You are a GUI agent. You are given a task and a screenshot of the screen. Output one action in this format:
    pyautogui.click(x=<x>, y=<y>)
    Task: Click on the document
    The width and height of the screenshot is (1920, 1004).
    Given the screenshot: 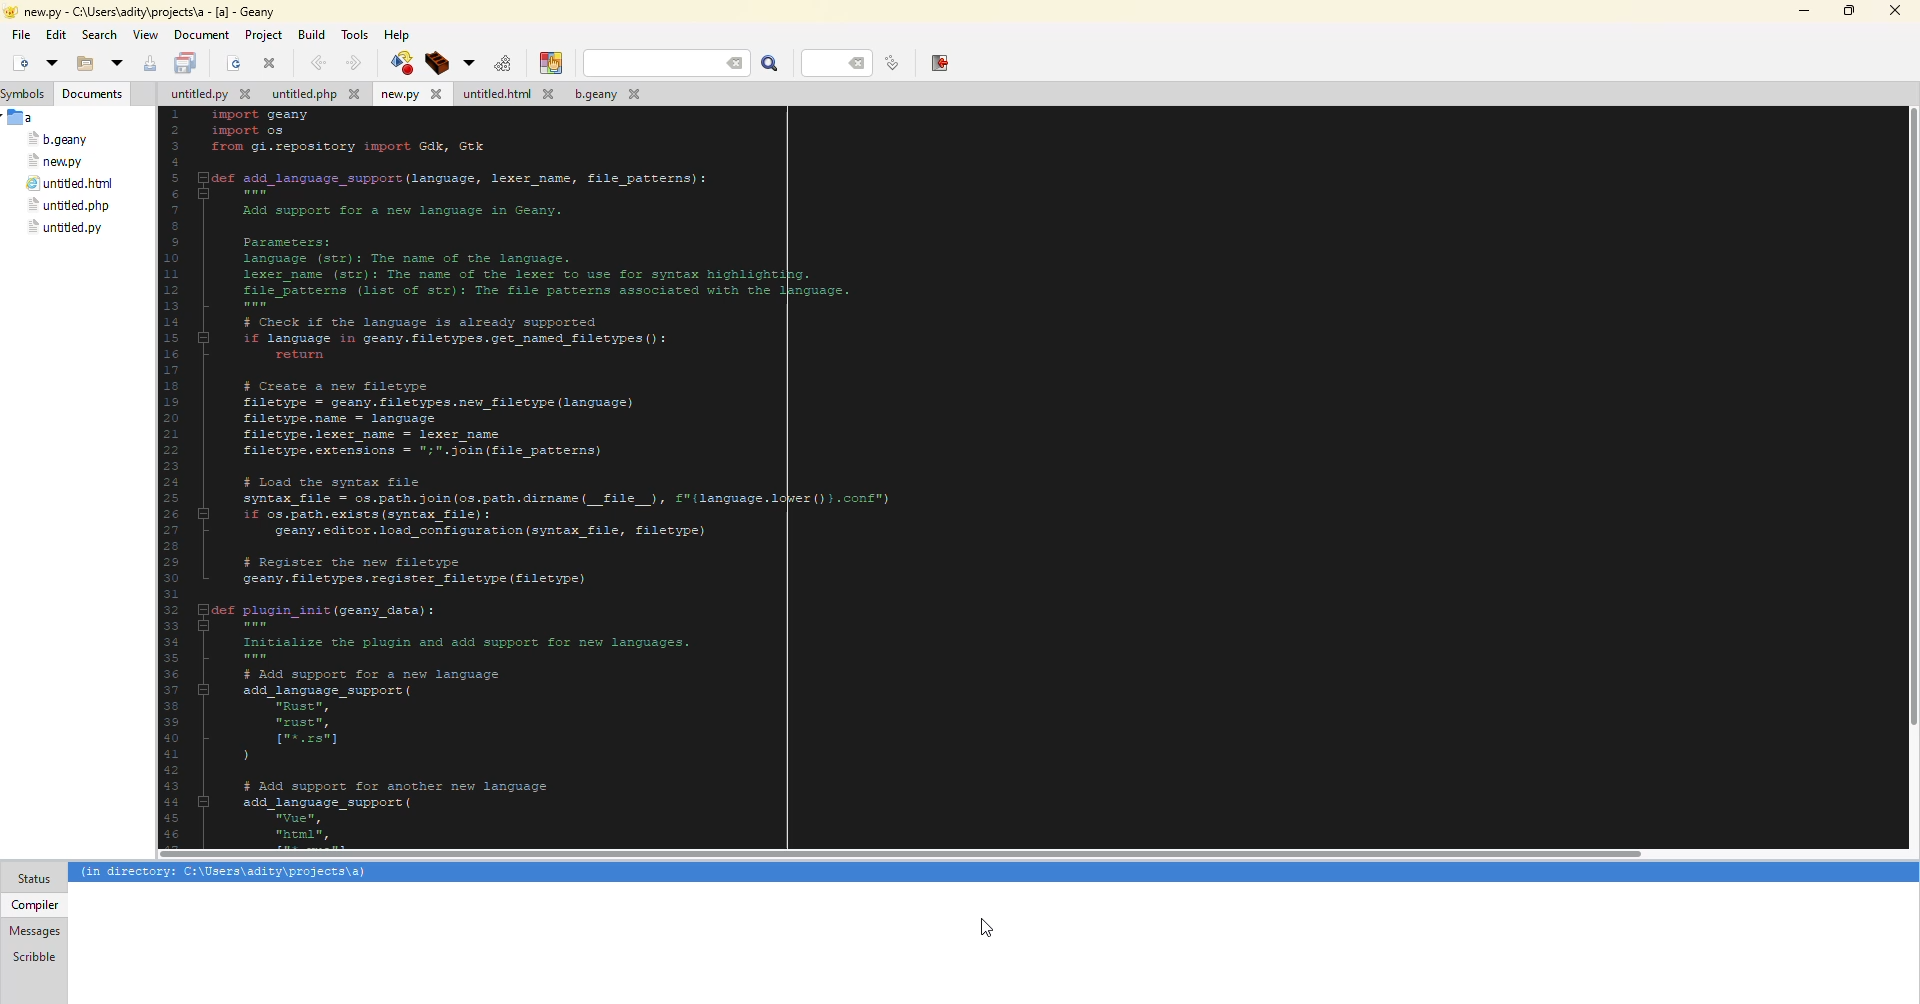 What is the action you would take?
    pyautogui.click(x=93, y=94)
    